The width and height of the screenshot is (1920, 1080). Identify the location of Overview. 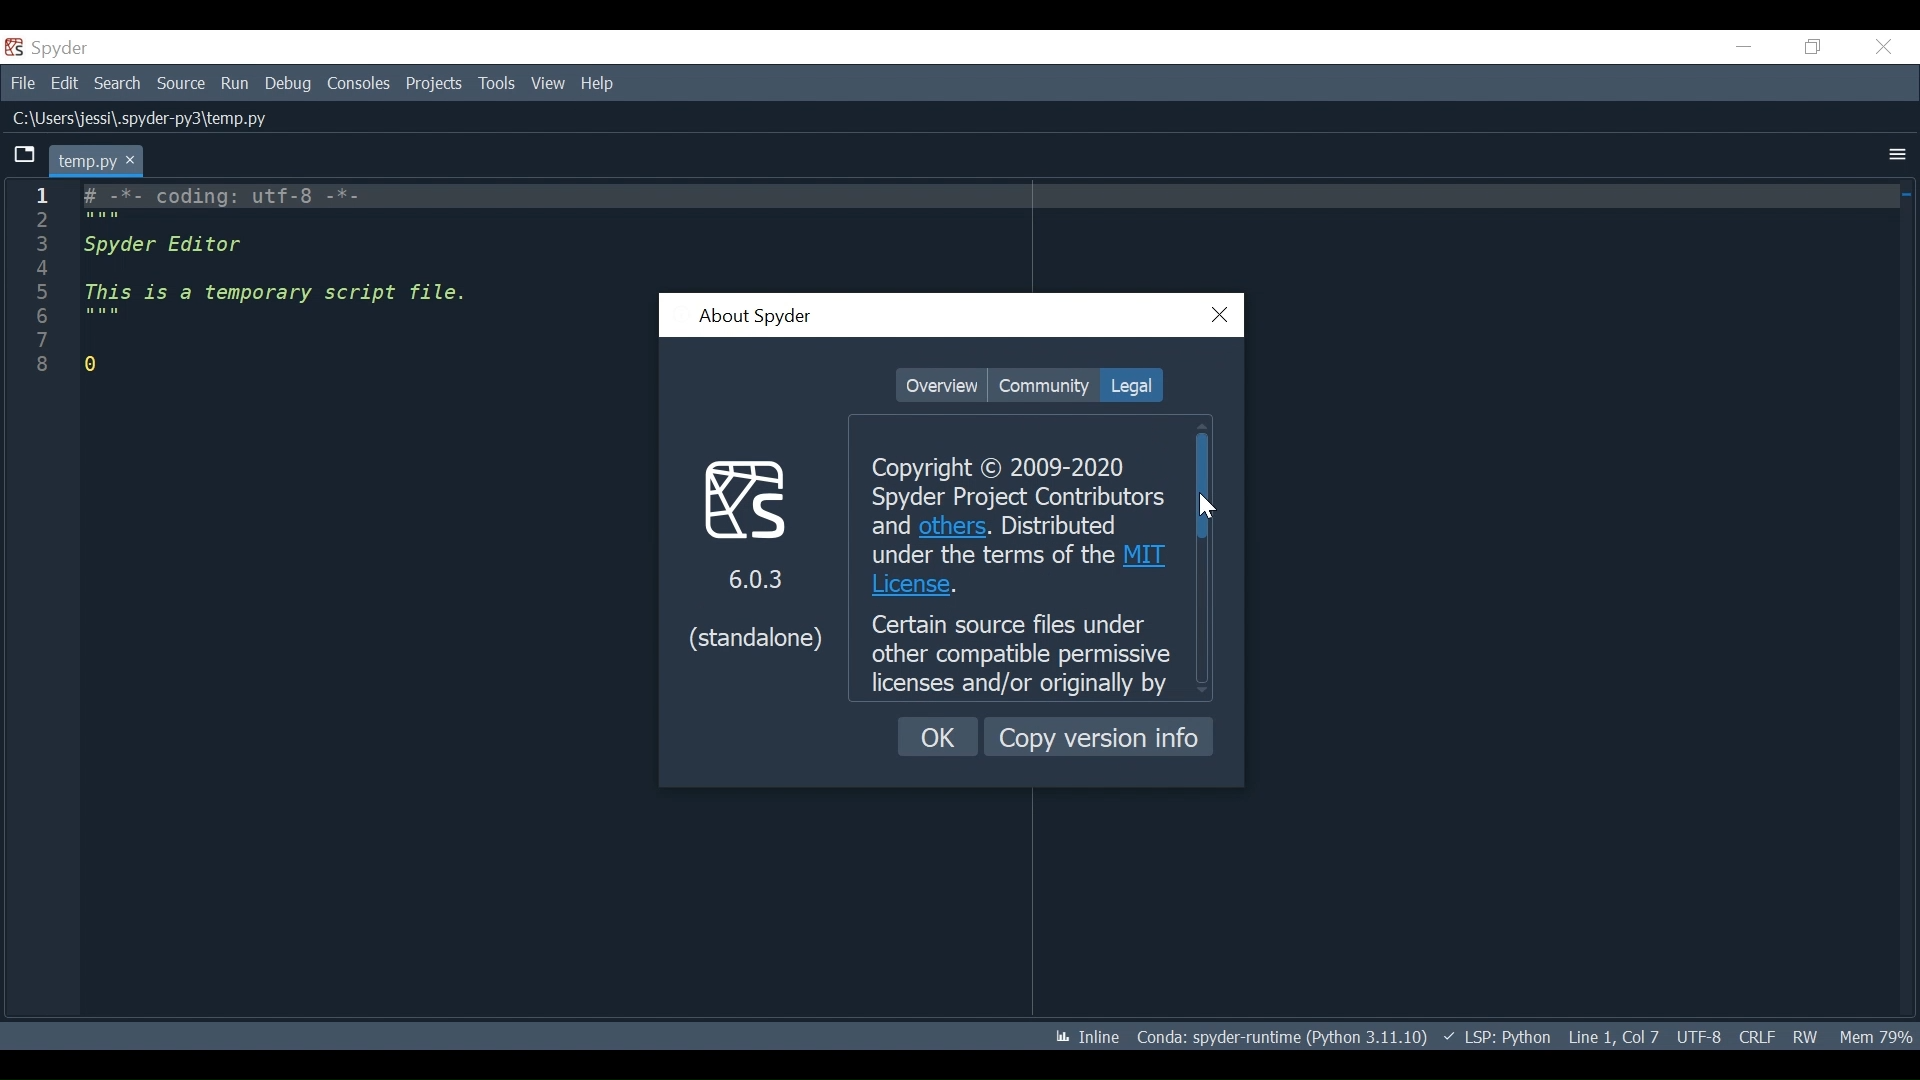
(941, 386).